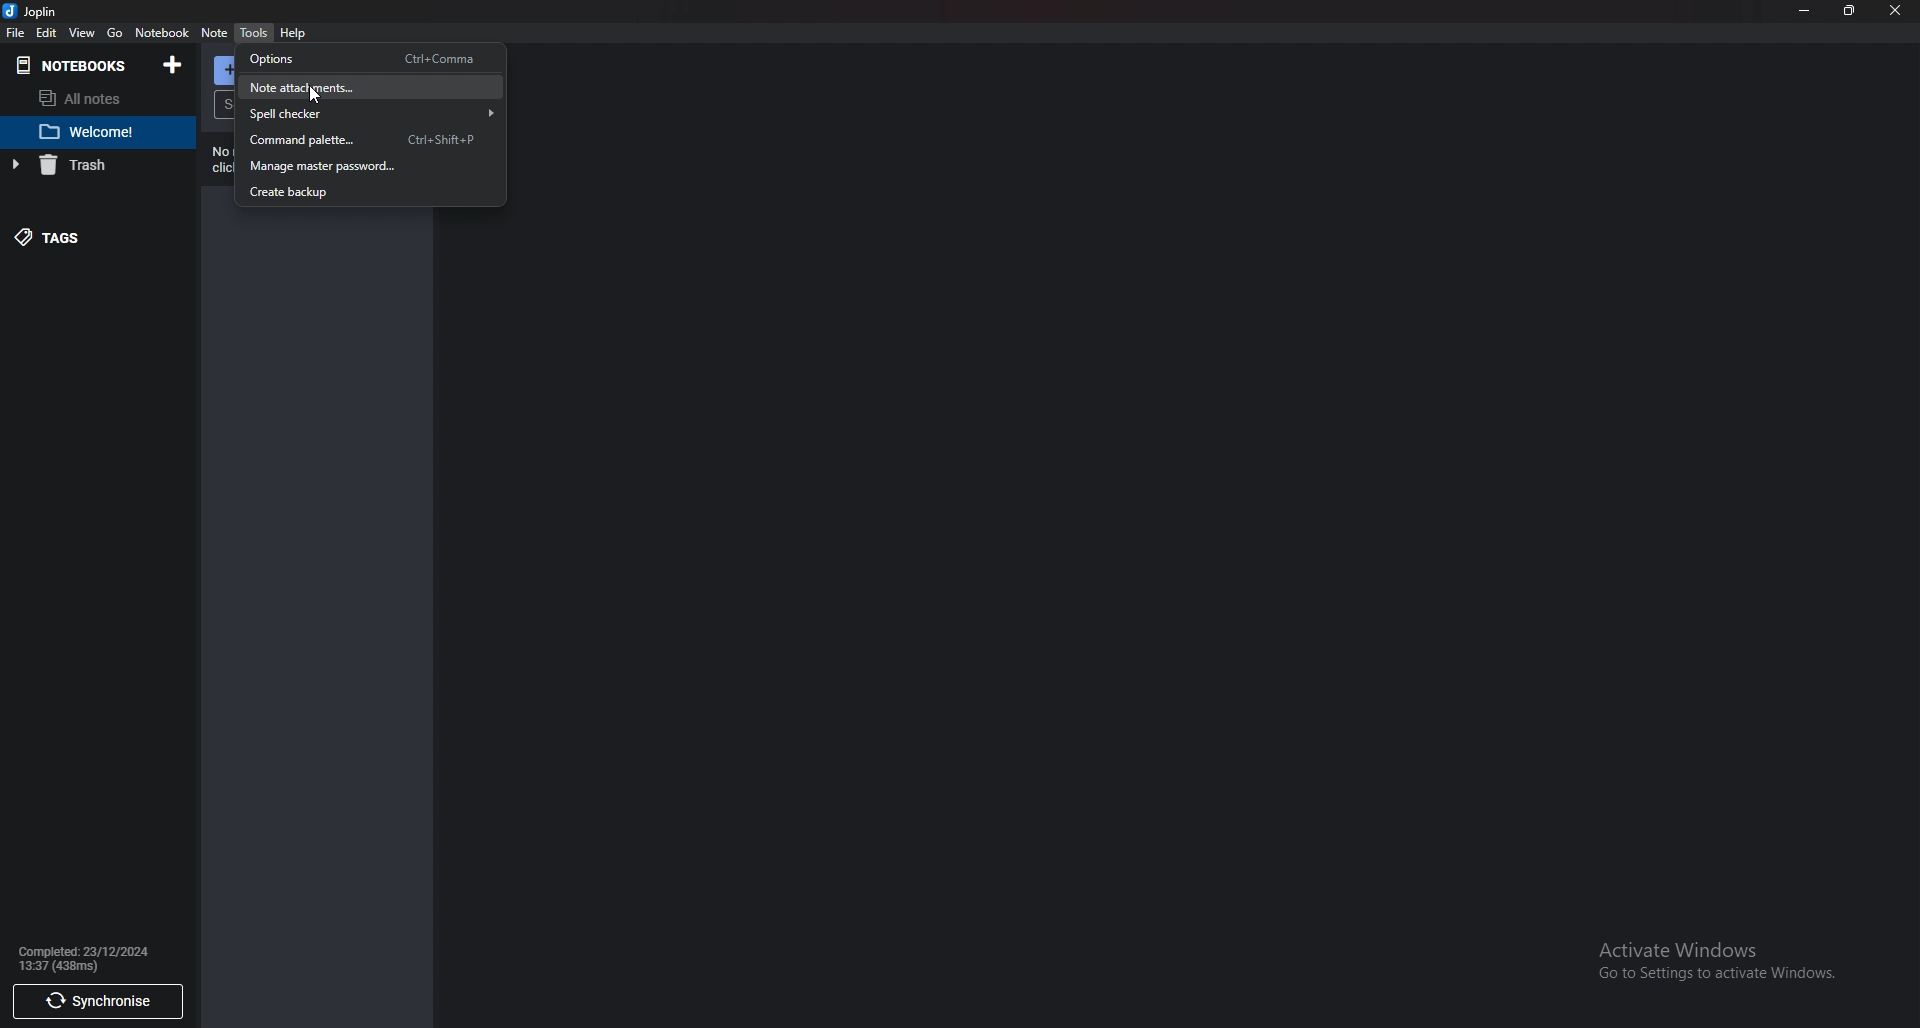 Image resolution: width=1920 pixels, height=1028 pixels. What do you see at coordinates (366, 59) in the screenshot?
I see `Options` at bounding box center [366, 59].